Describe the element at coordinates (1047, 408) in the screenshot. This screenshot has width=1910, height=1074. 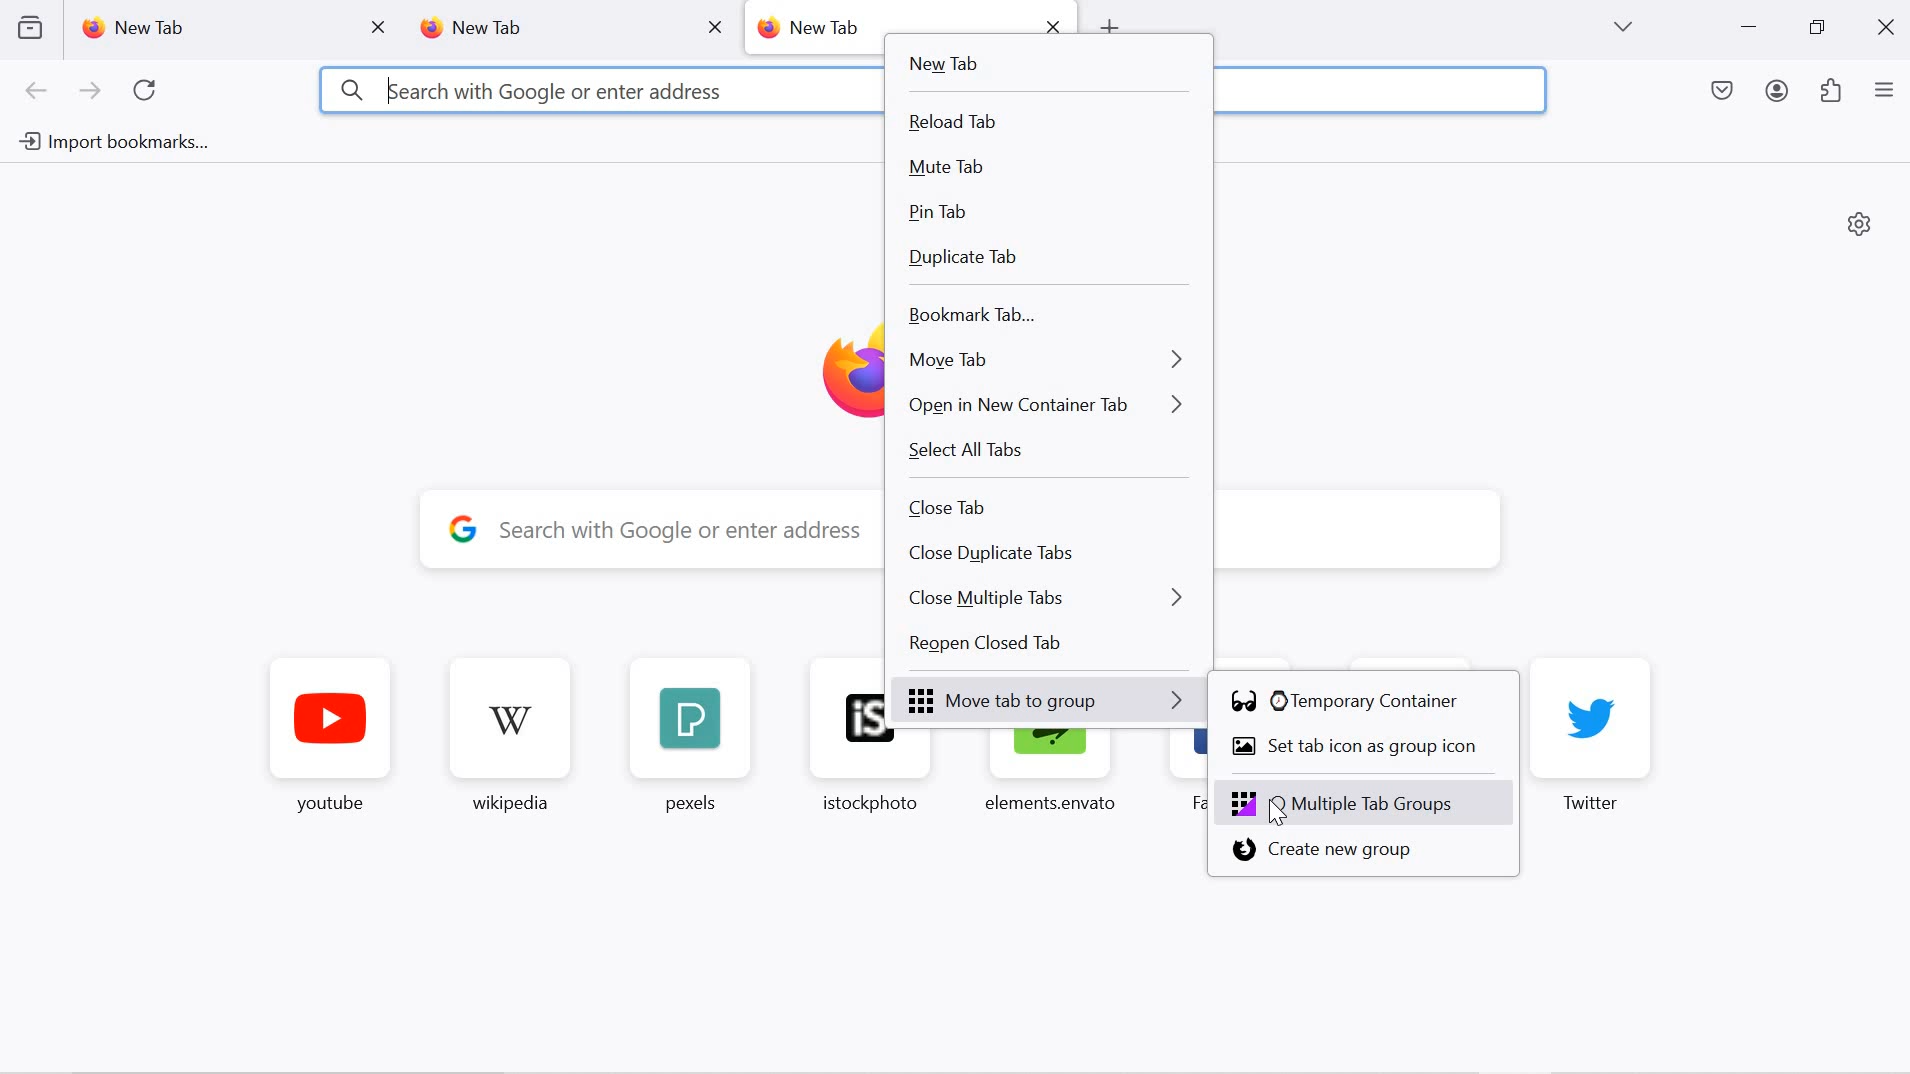
I see `open in new container tab` at that location.